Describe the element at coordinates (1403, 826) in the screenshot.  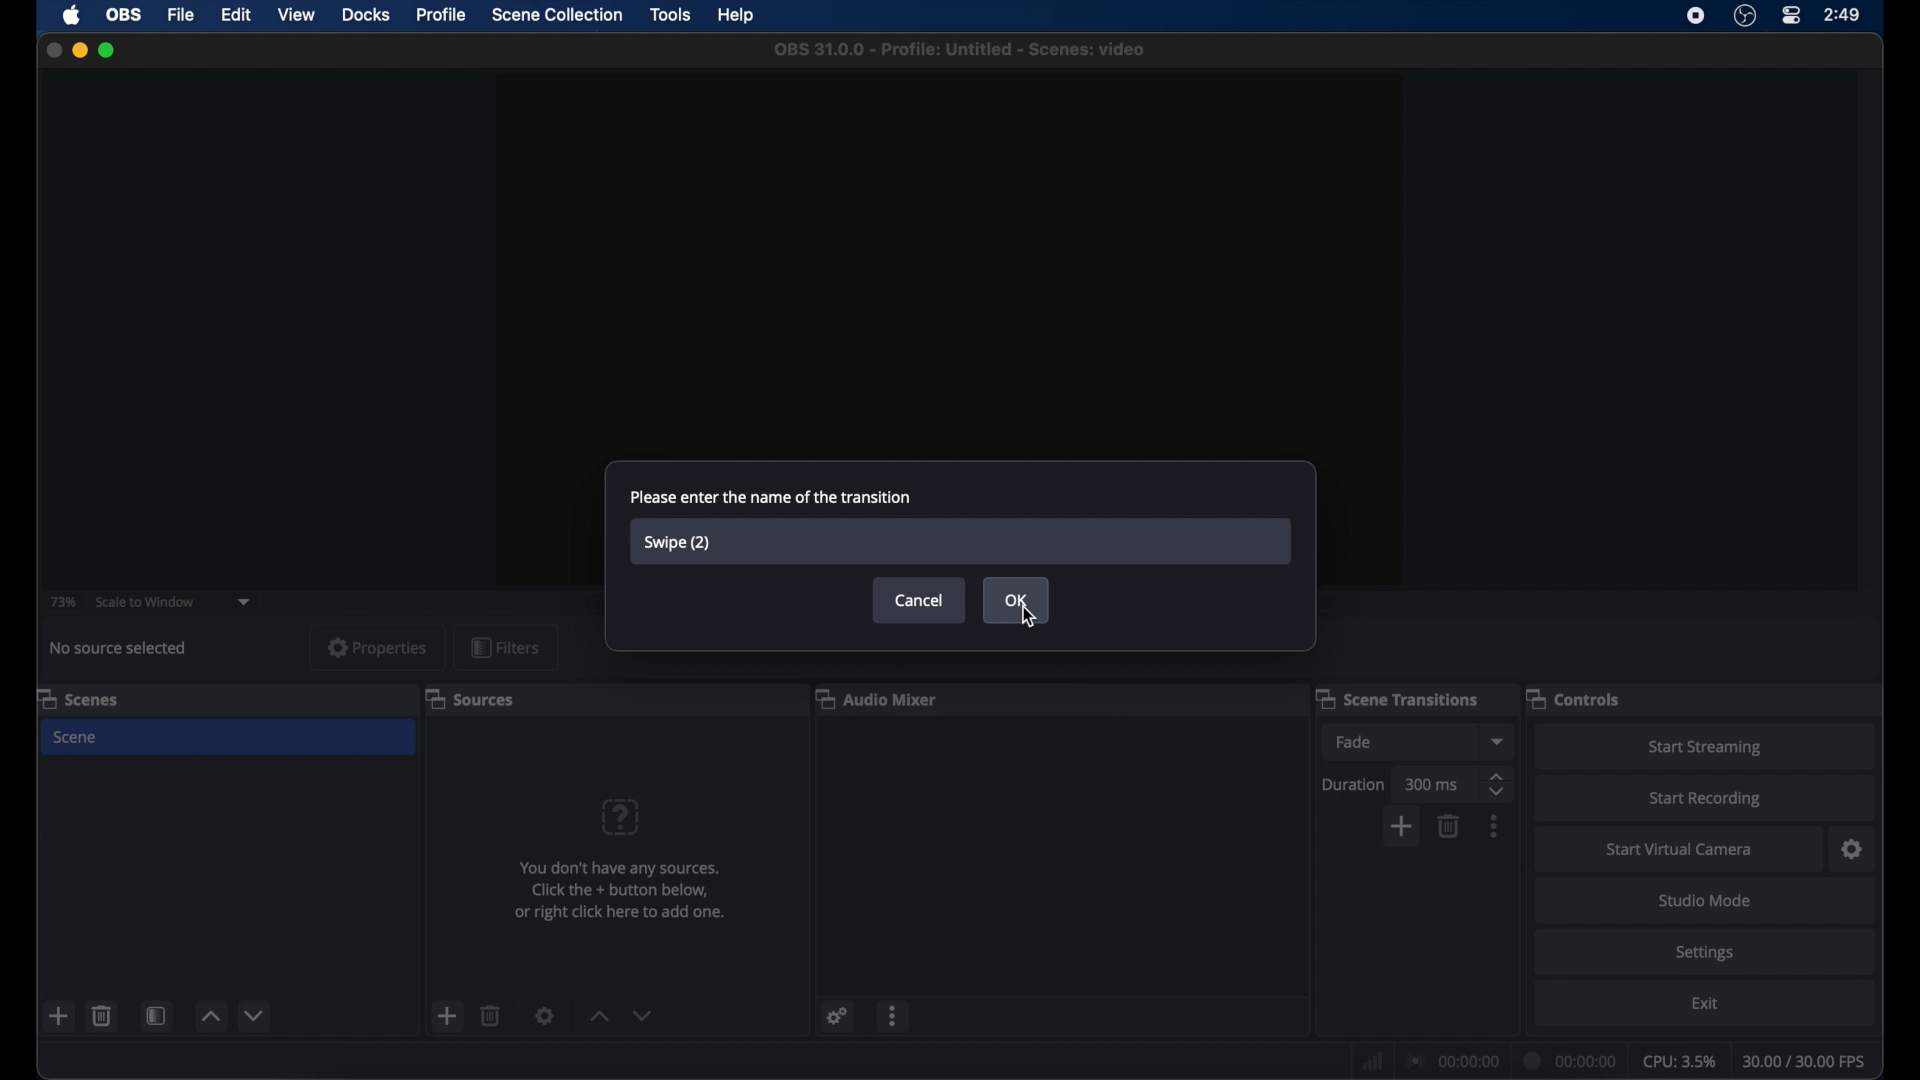
I see `add` at that location.